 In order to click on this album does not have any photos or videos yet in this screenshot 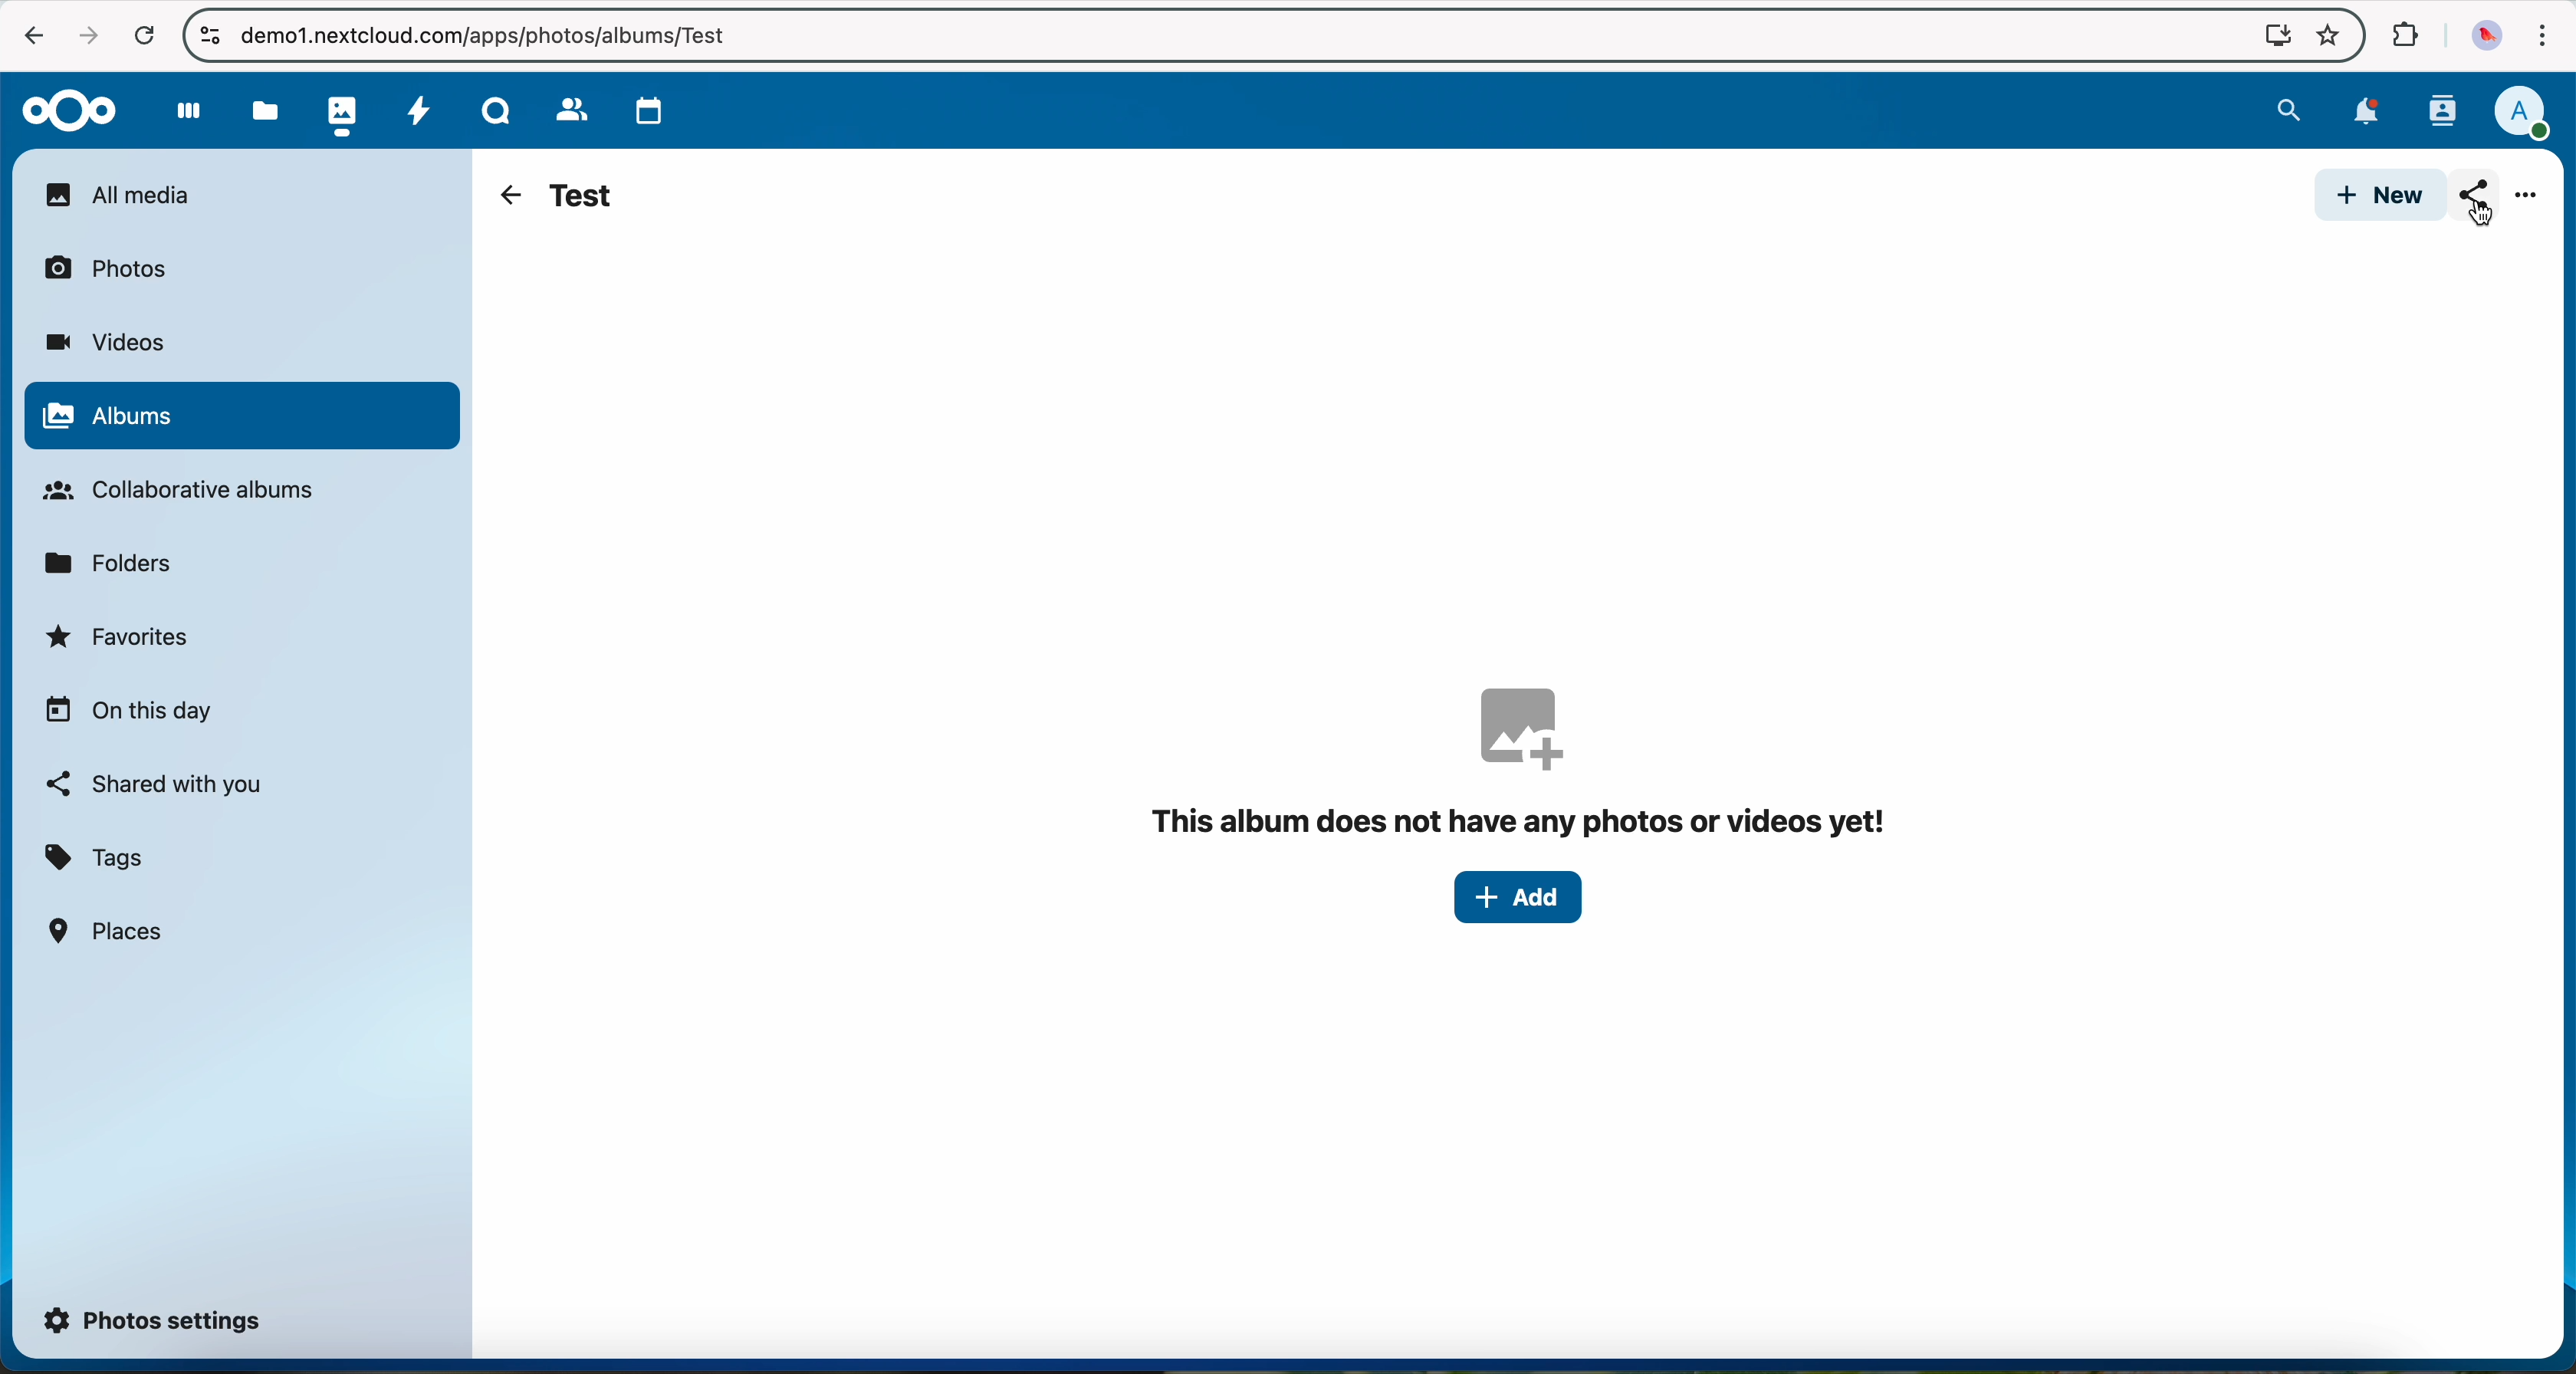, I will do `click(1529, 761)`.